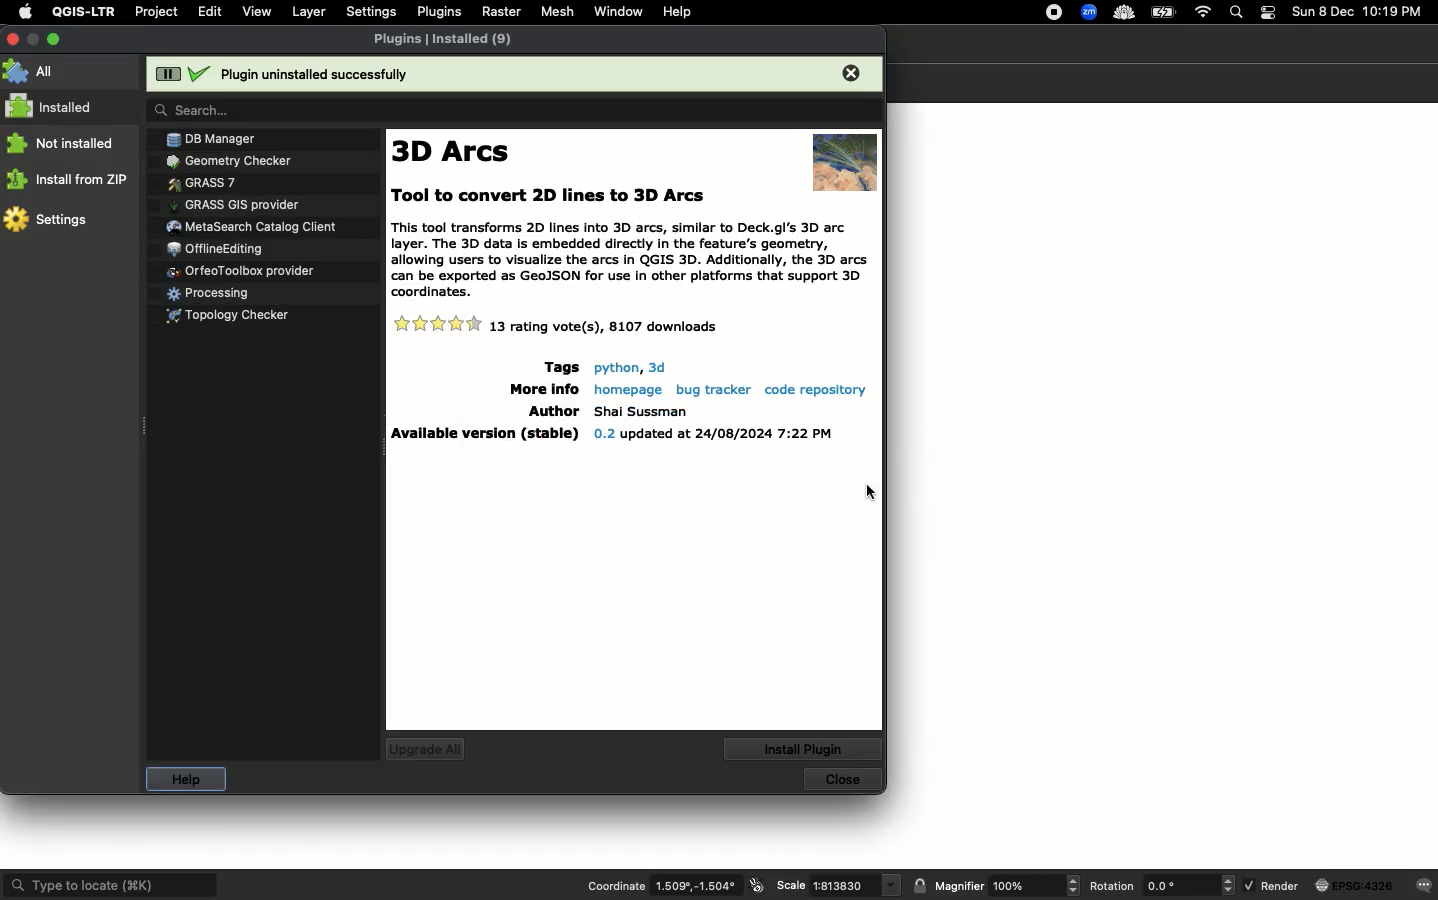 The height and width of the screenshot is (900, 1438). I want to click on search, so click(216, 109).